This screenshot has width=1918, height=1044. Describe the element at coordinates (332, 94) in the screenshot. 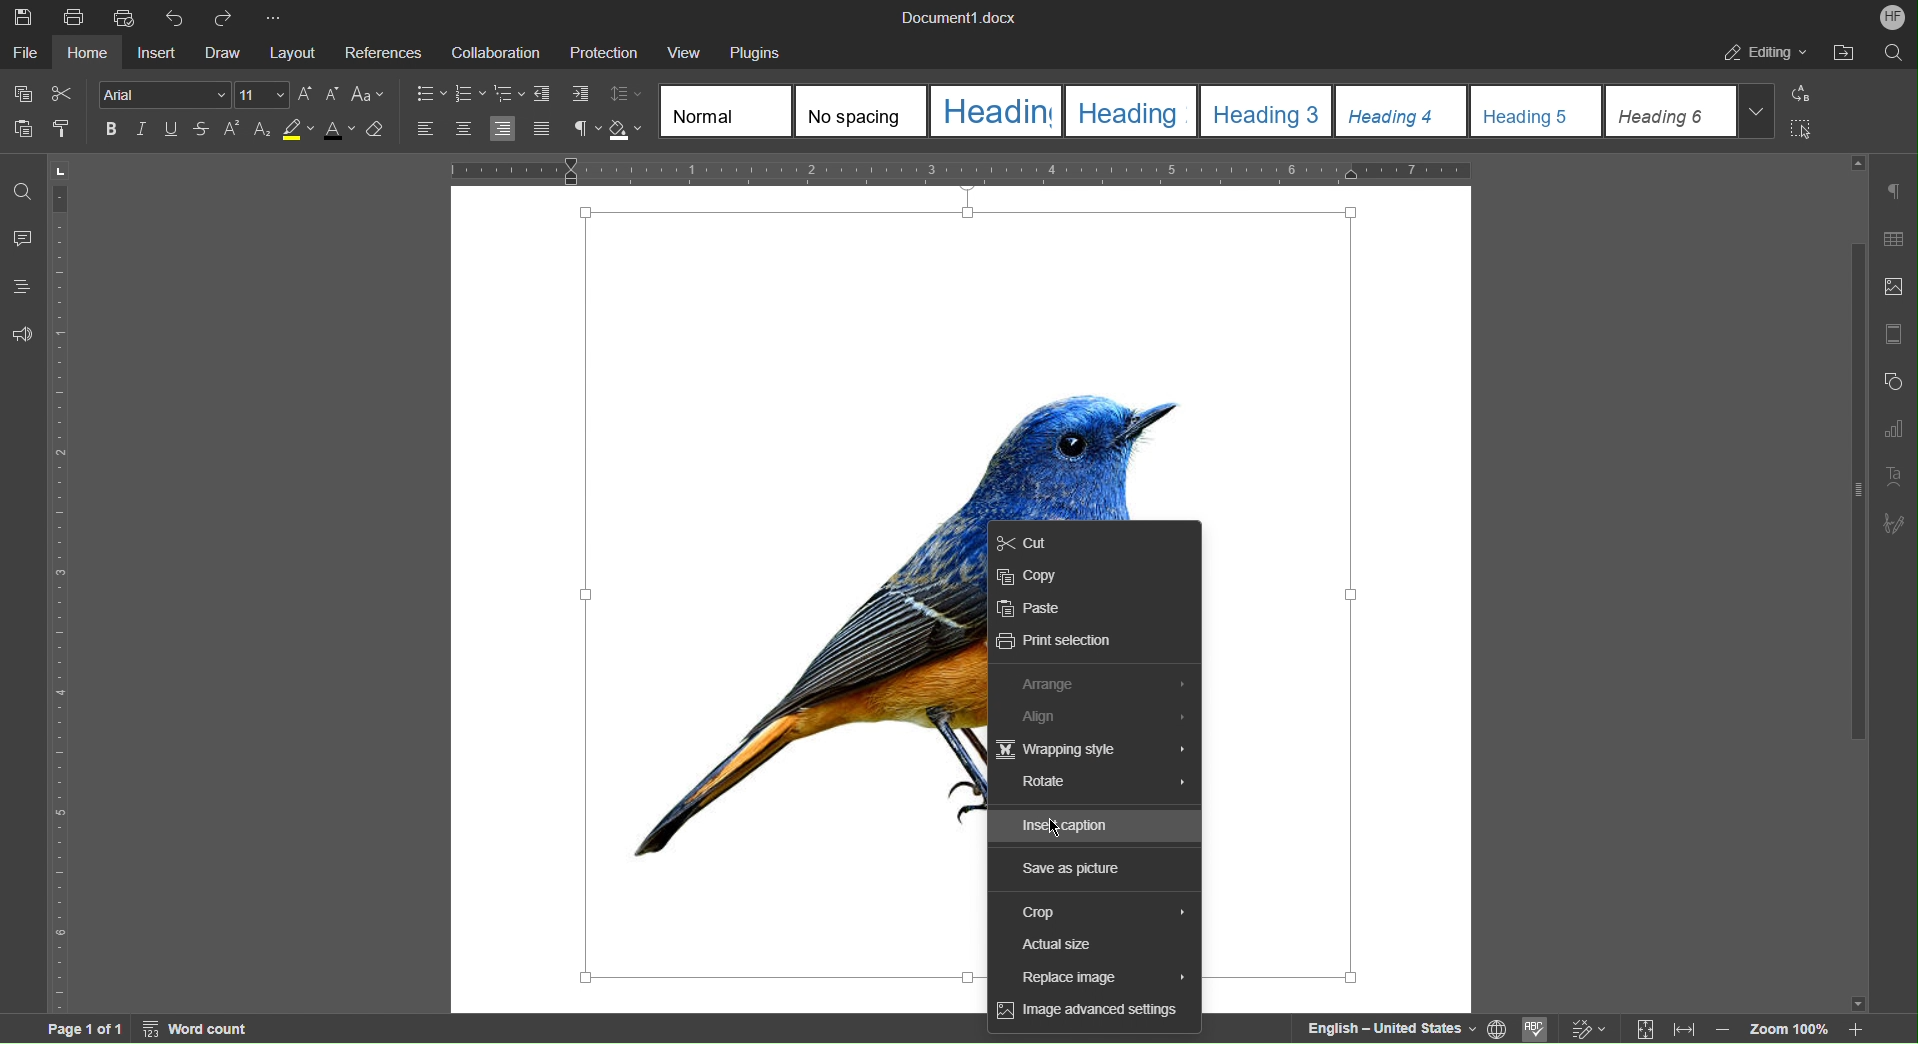

I see `Decrease Font Size` at that location.